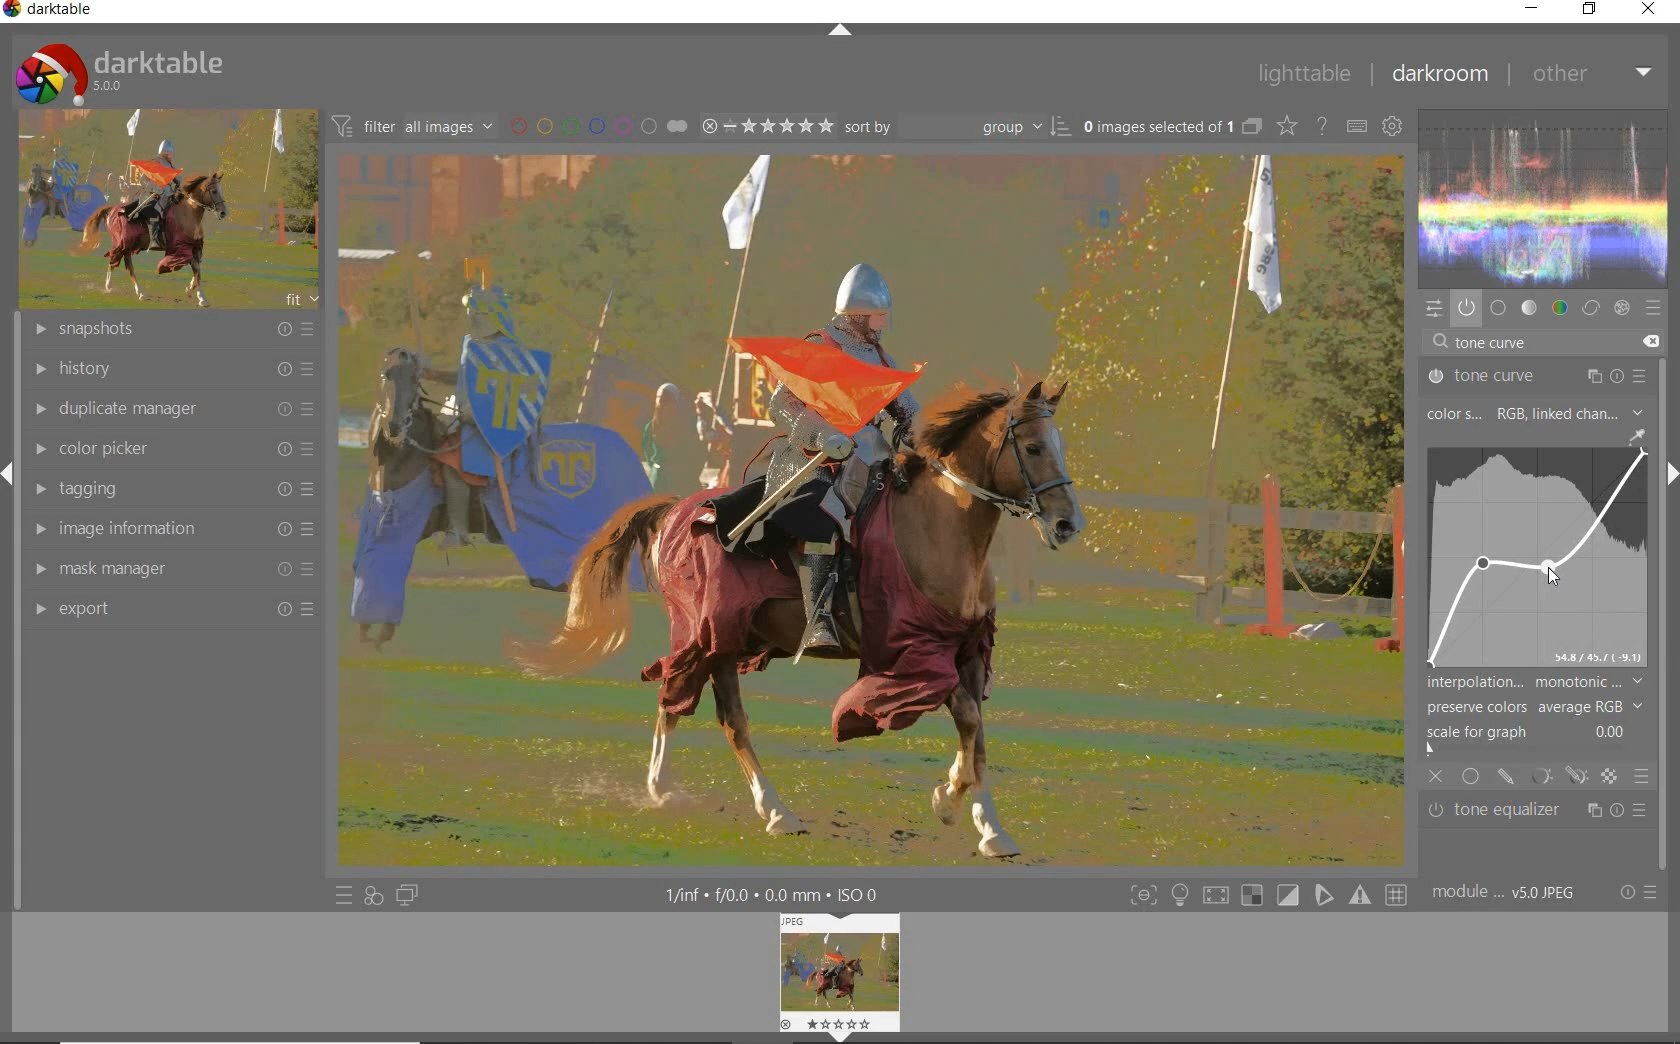 The width and height of the screenshot is (1680, 1044). Describe the element at coordinates (840, 31) in the screenshot. I see `expand/collapse` at that location.